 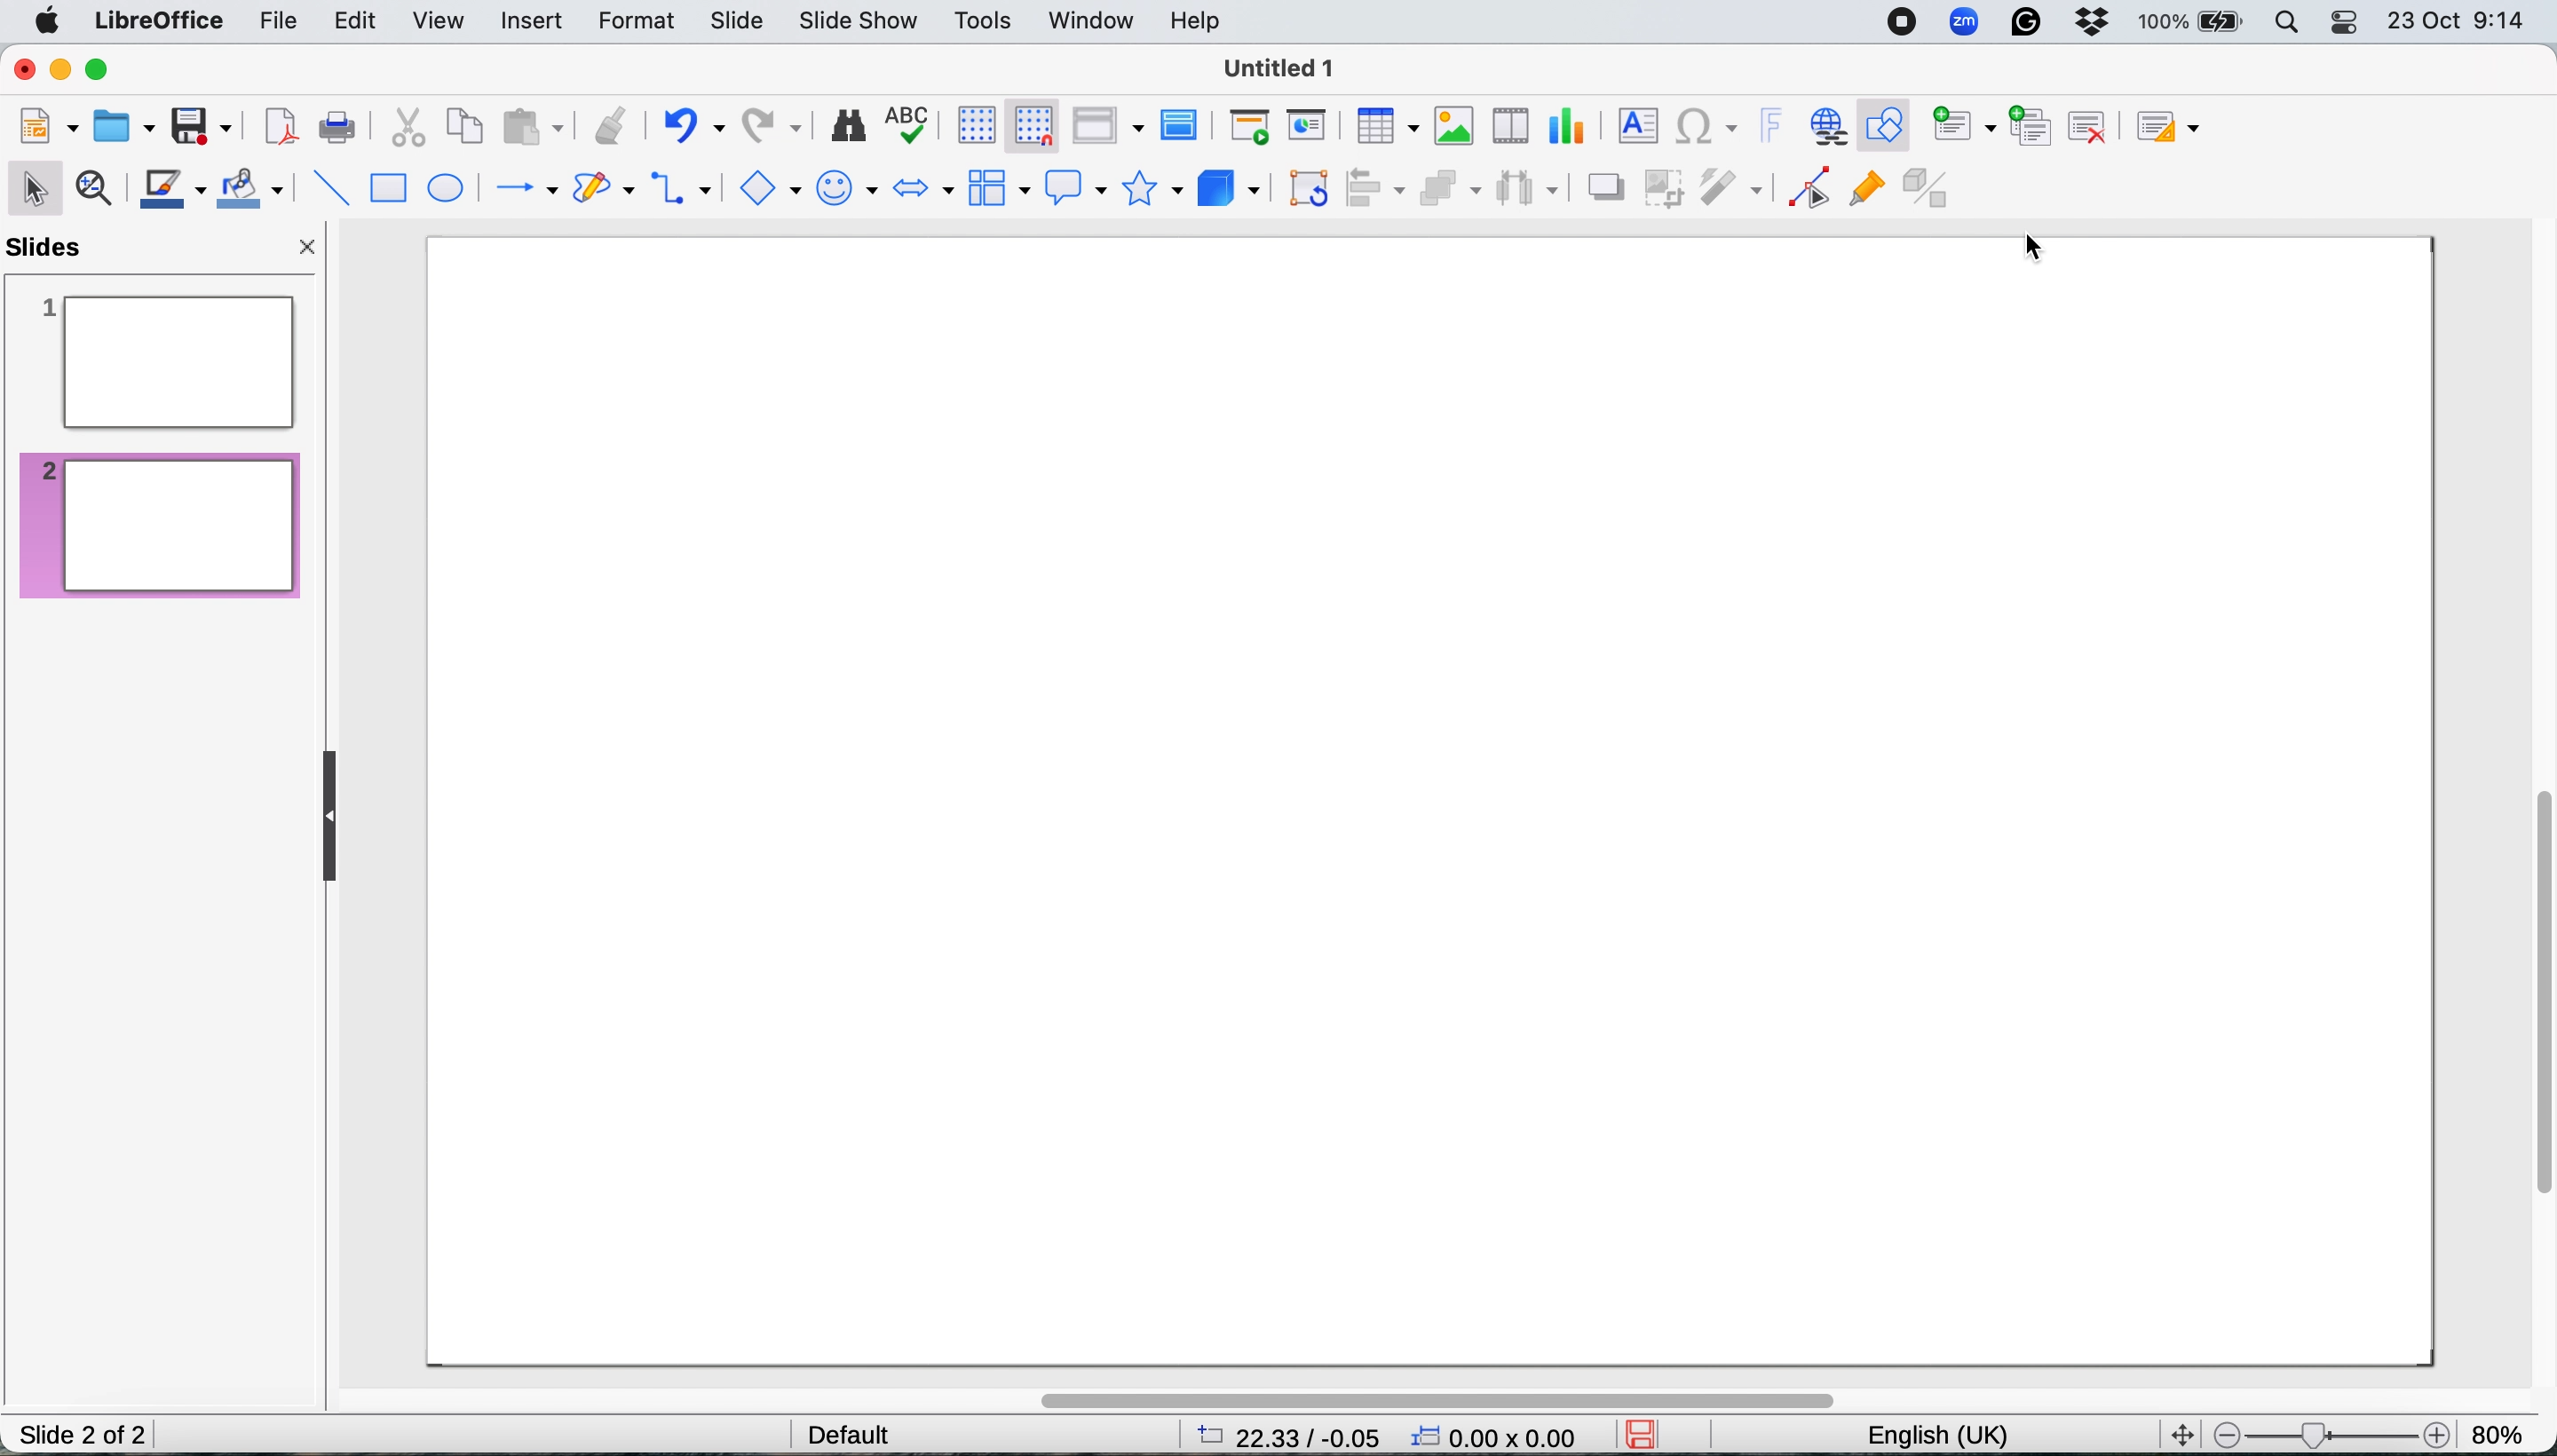 I want to click on undo, so click(x=693, y=127).